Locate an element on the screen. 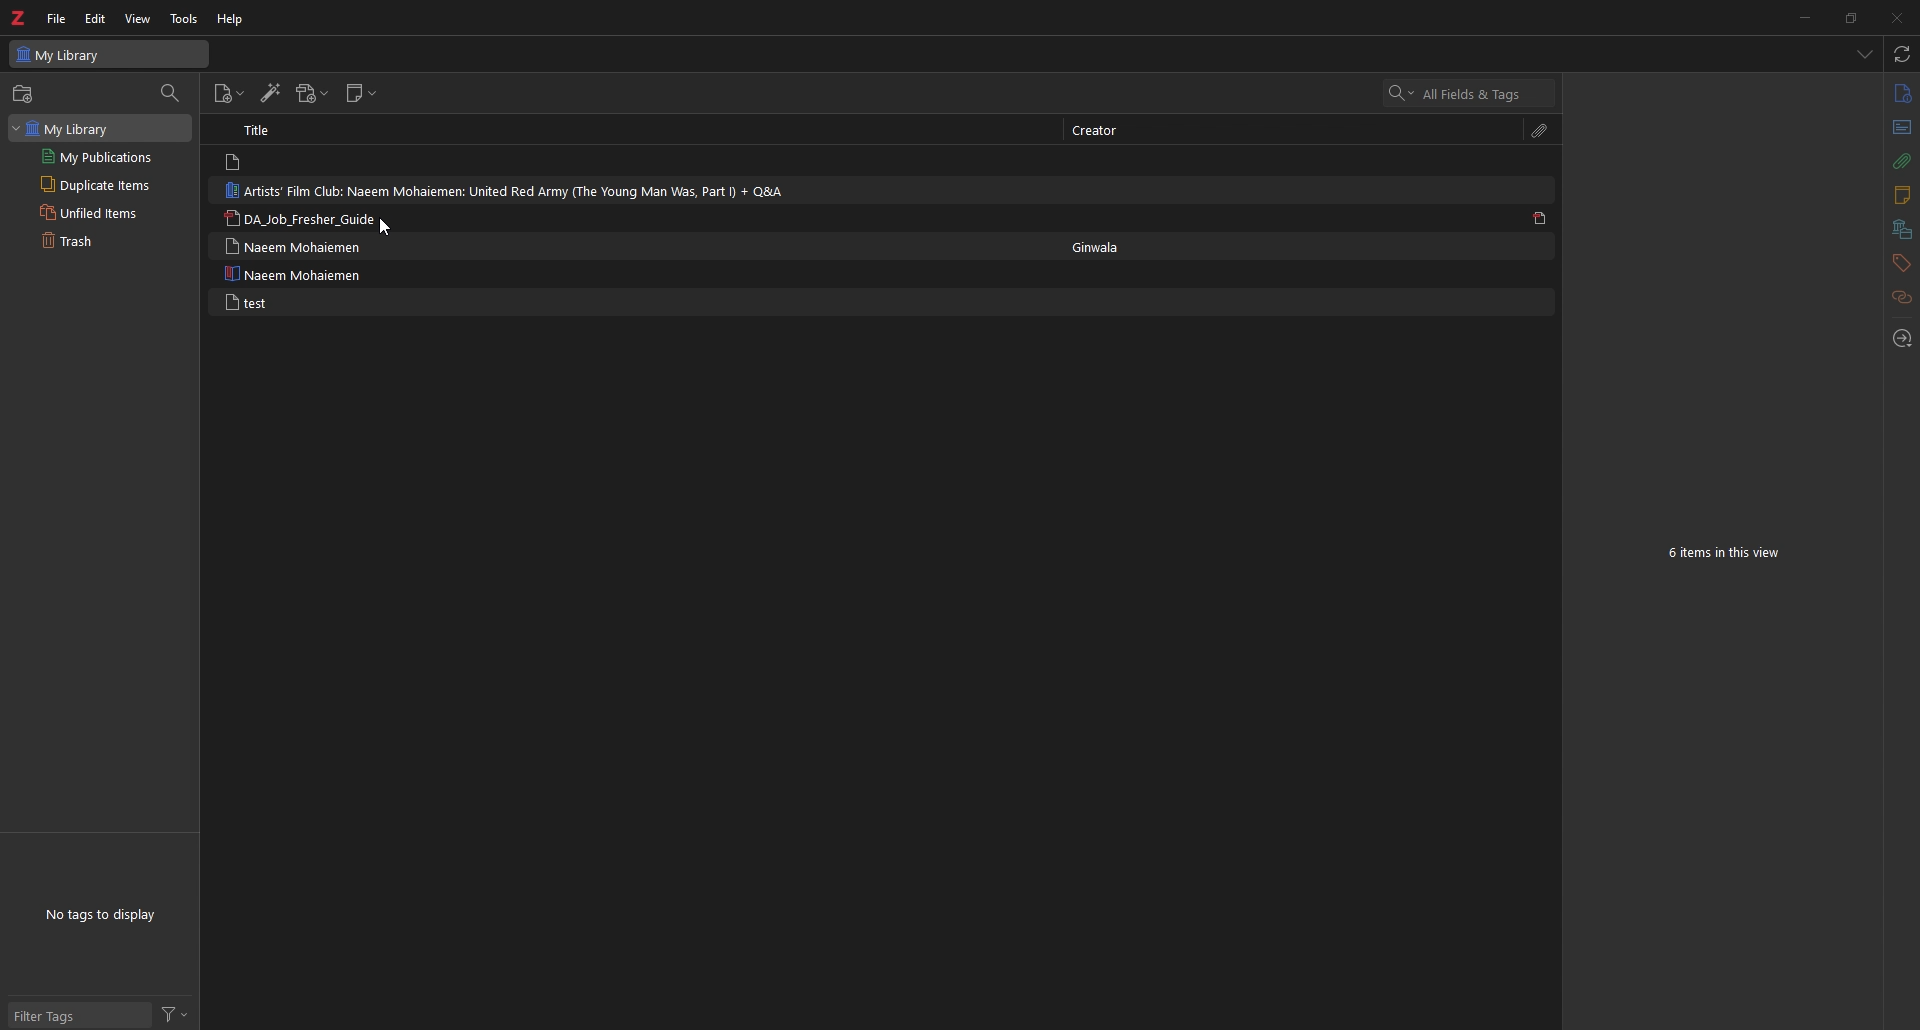  minimize is located at coordinates (1802, 17).